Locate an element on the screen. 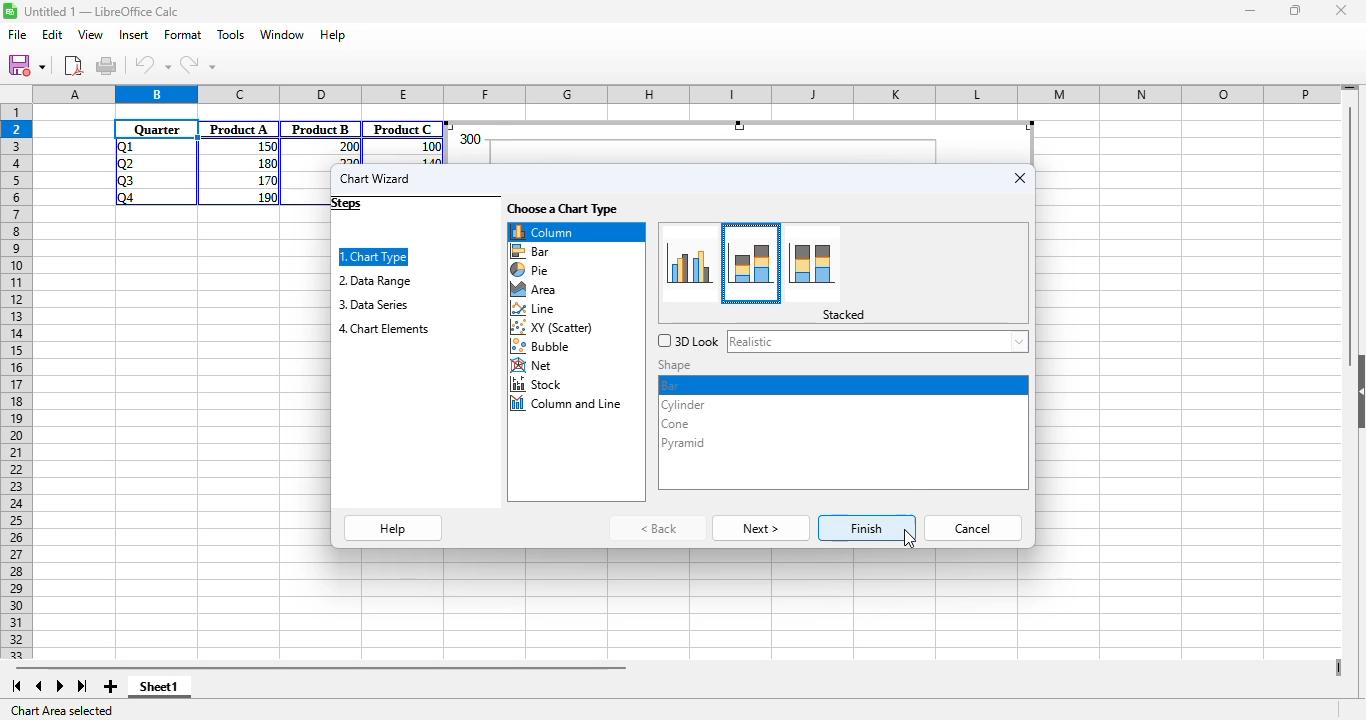 The height and width of the screenshot is (720, 1366). finish is located at coordinates (868, 528).